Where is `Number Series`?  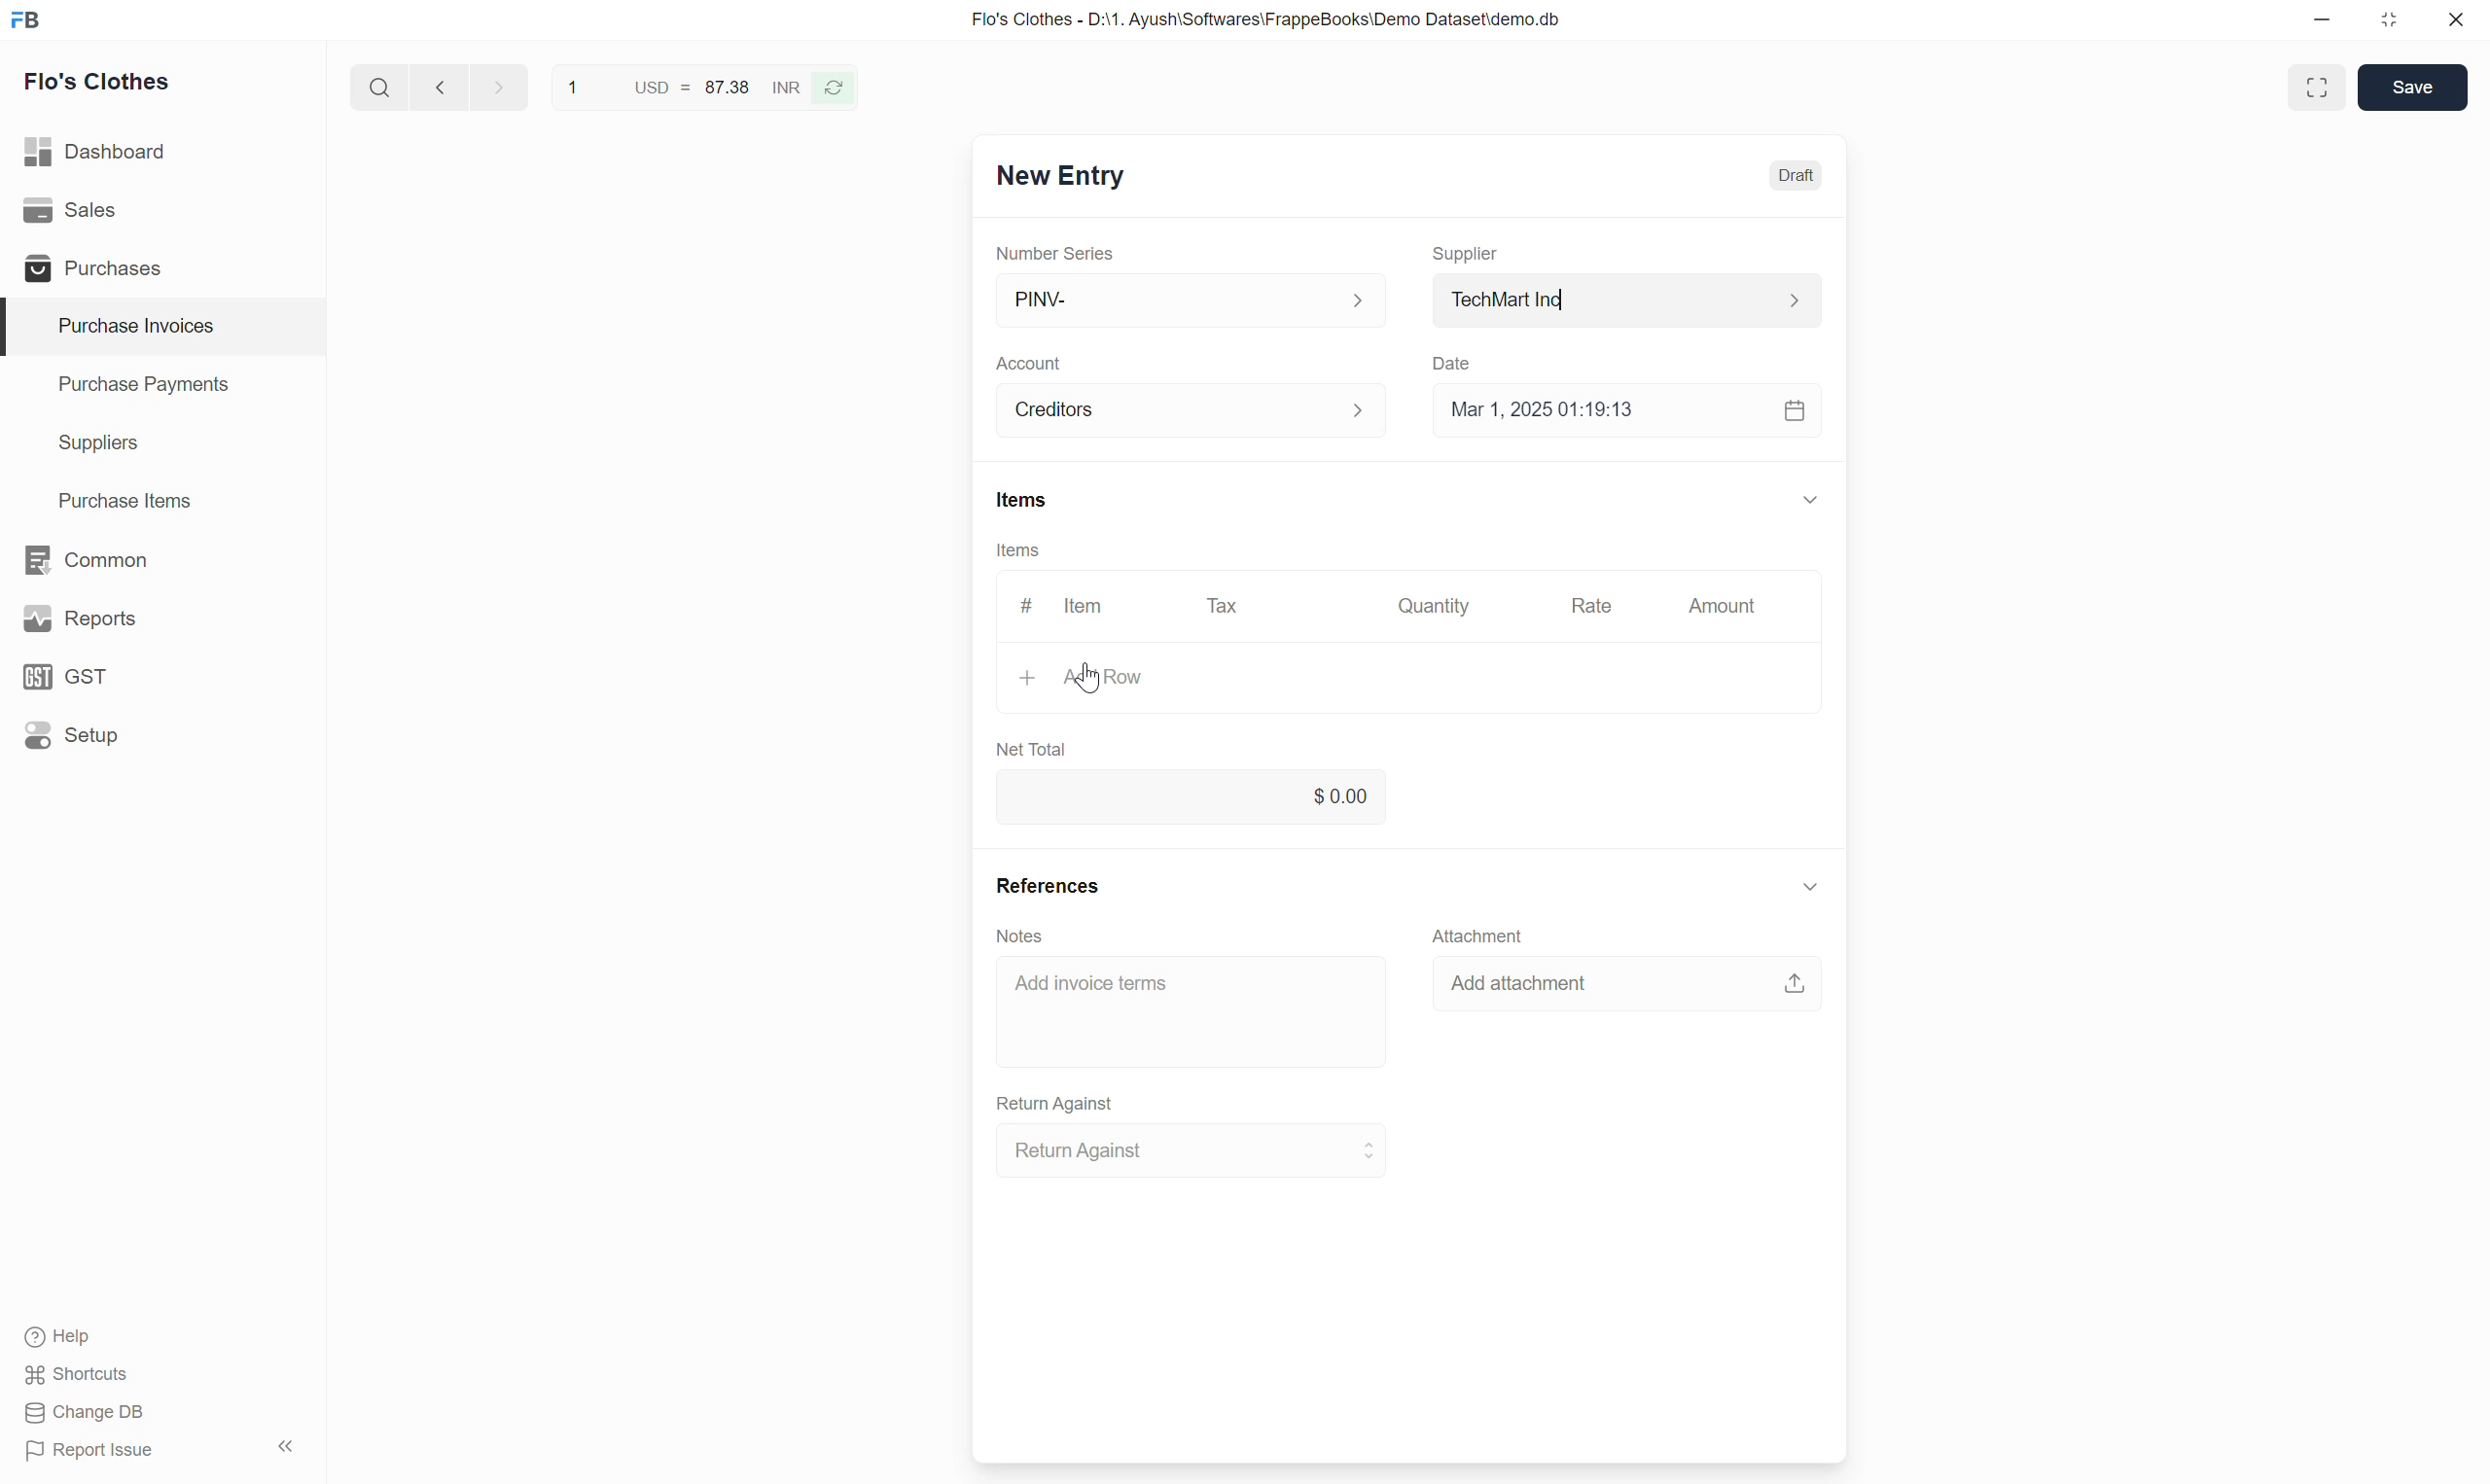
Number Series is located at coordinates (1050, 249).